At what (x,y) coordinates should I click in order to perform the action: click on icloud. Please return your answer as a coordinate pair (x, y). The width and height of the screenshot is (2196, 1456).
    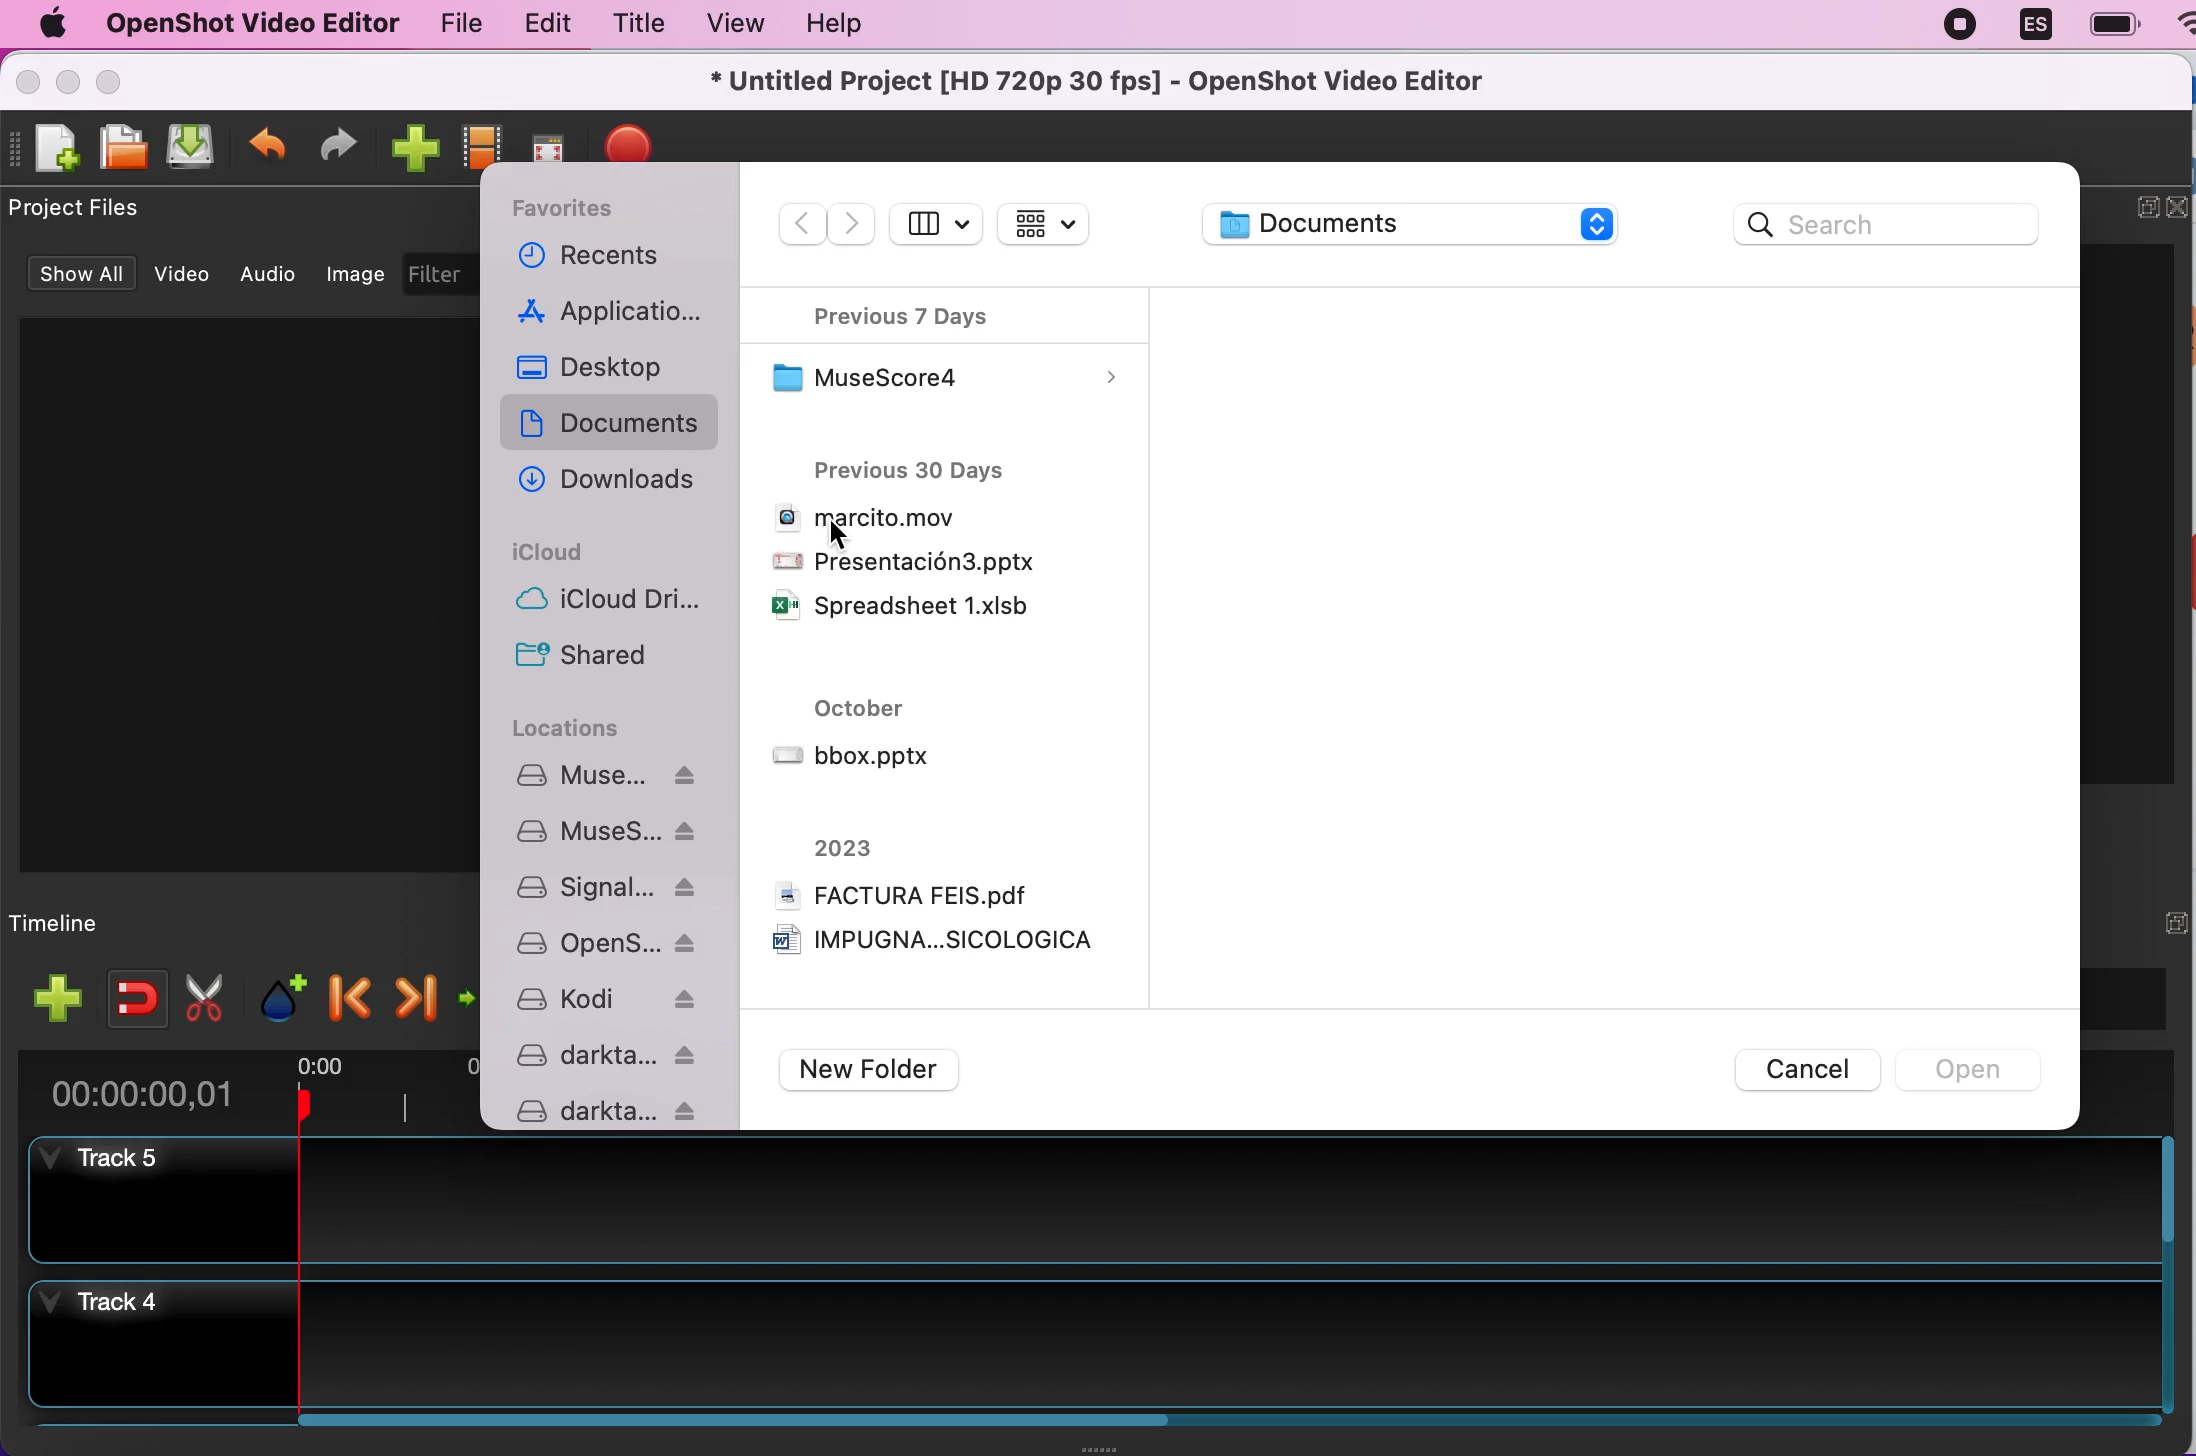
    Looking at the image, I should click on (553, 553).